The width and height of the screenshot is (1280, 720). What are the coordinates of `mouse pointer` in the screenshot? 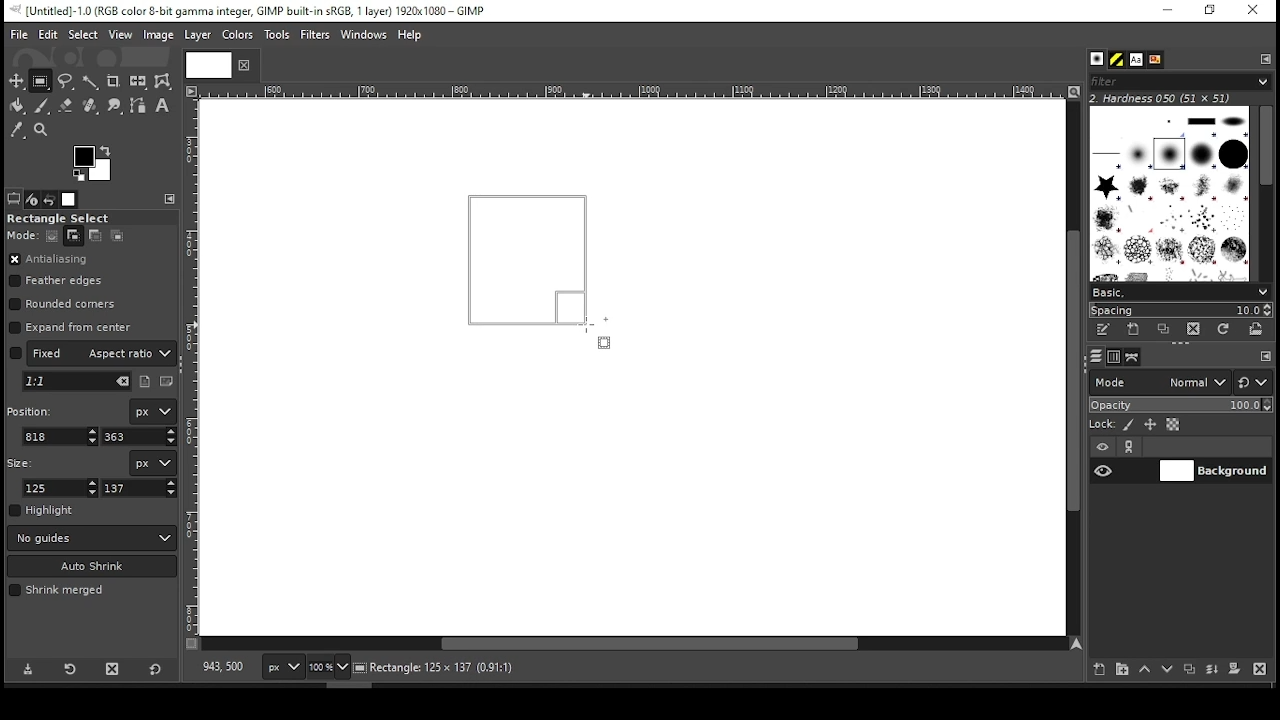 It's located at (595, 332).